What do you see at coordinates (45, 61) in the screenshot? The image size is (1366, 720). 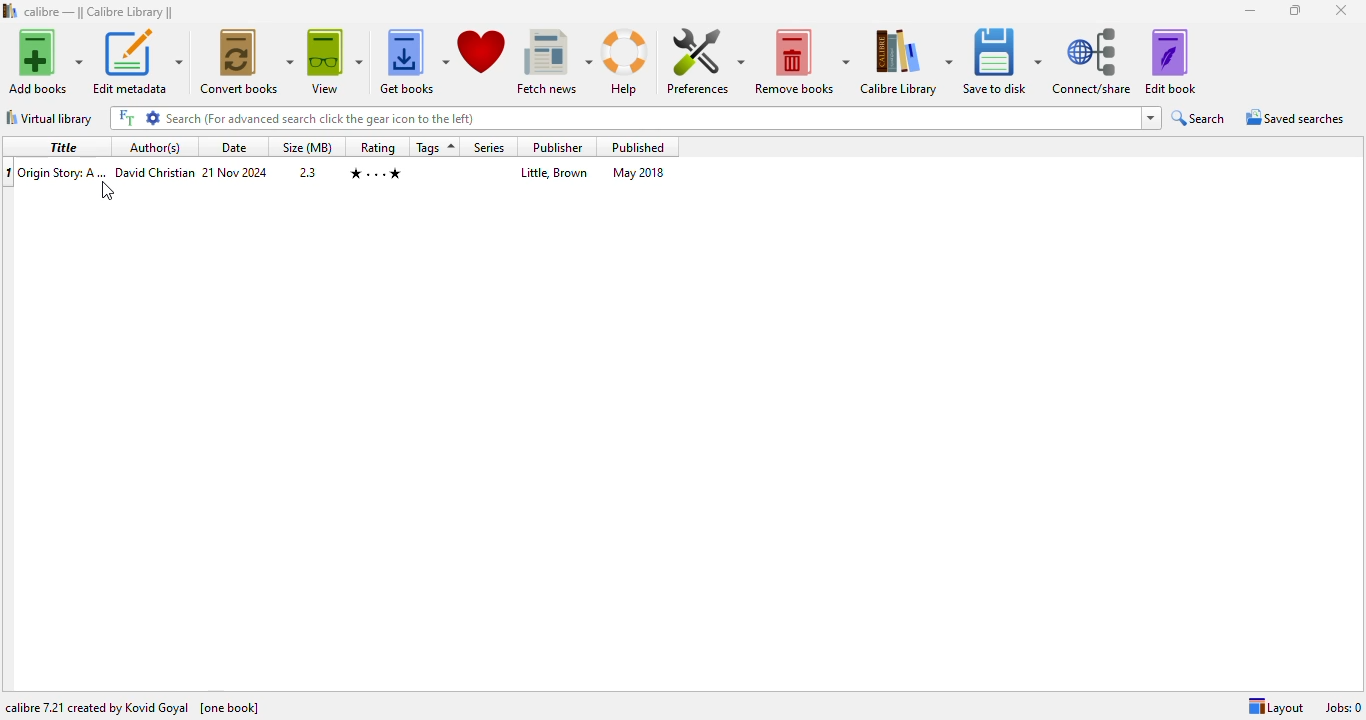 I see `add books` at bounding box center [45, 61].